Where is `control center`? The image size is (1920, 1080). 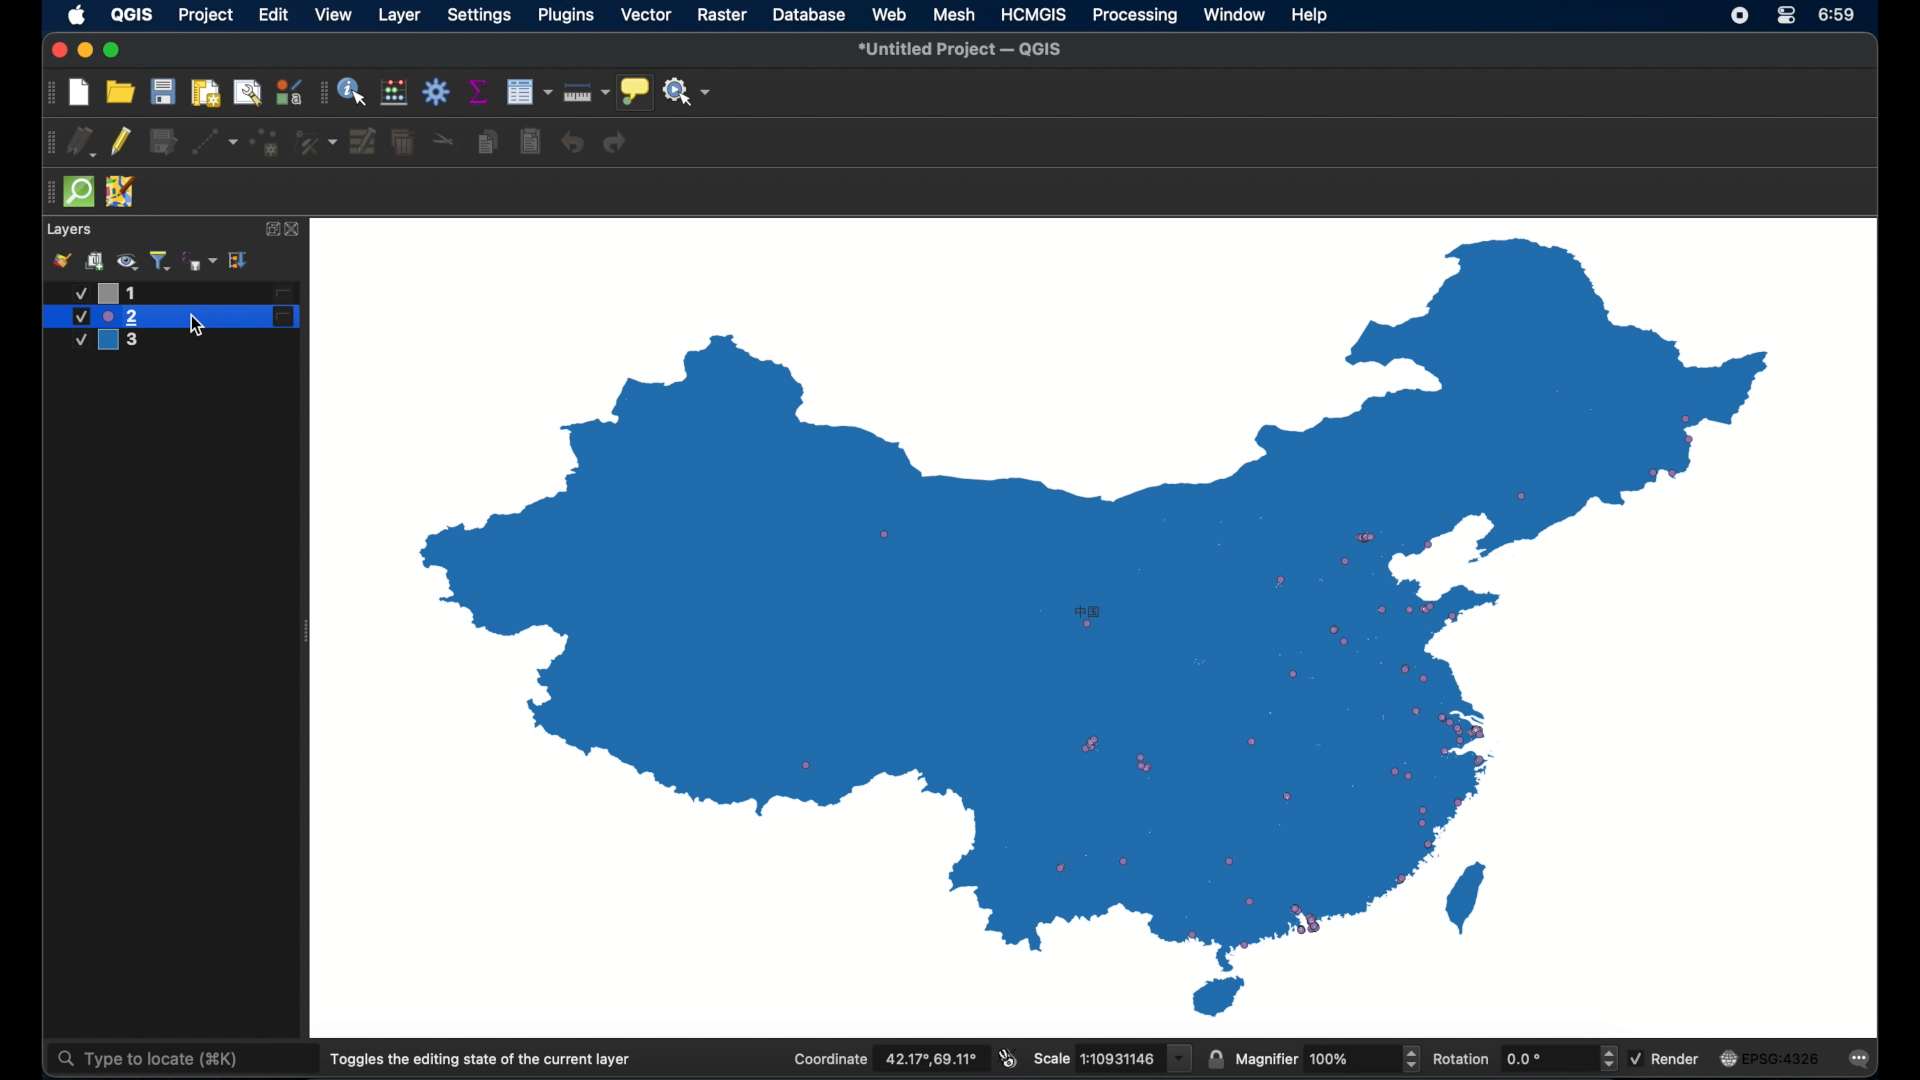
control center is located at coordinates (1788, 15).